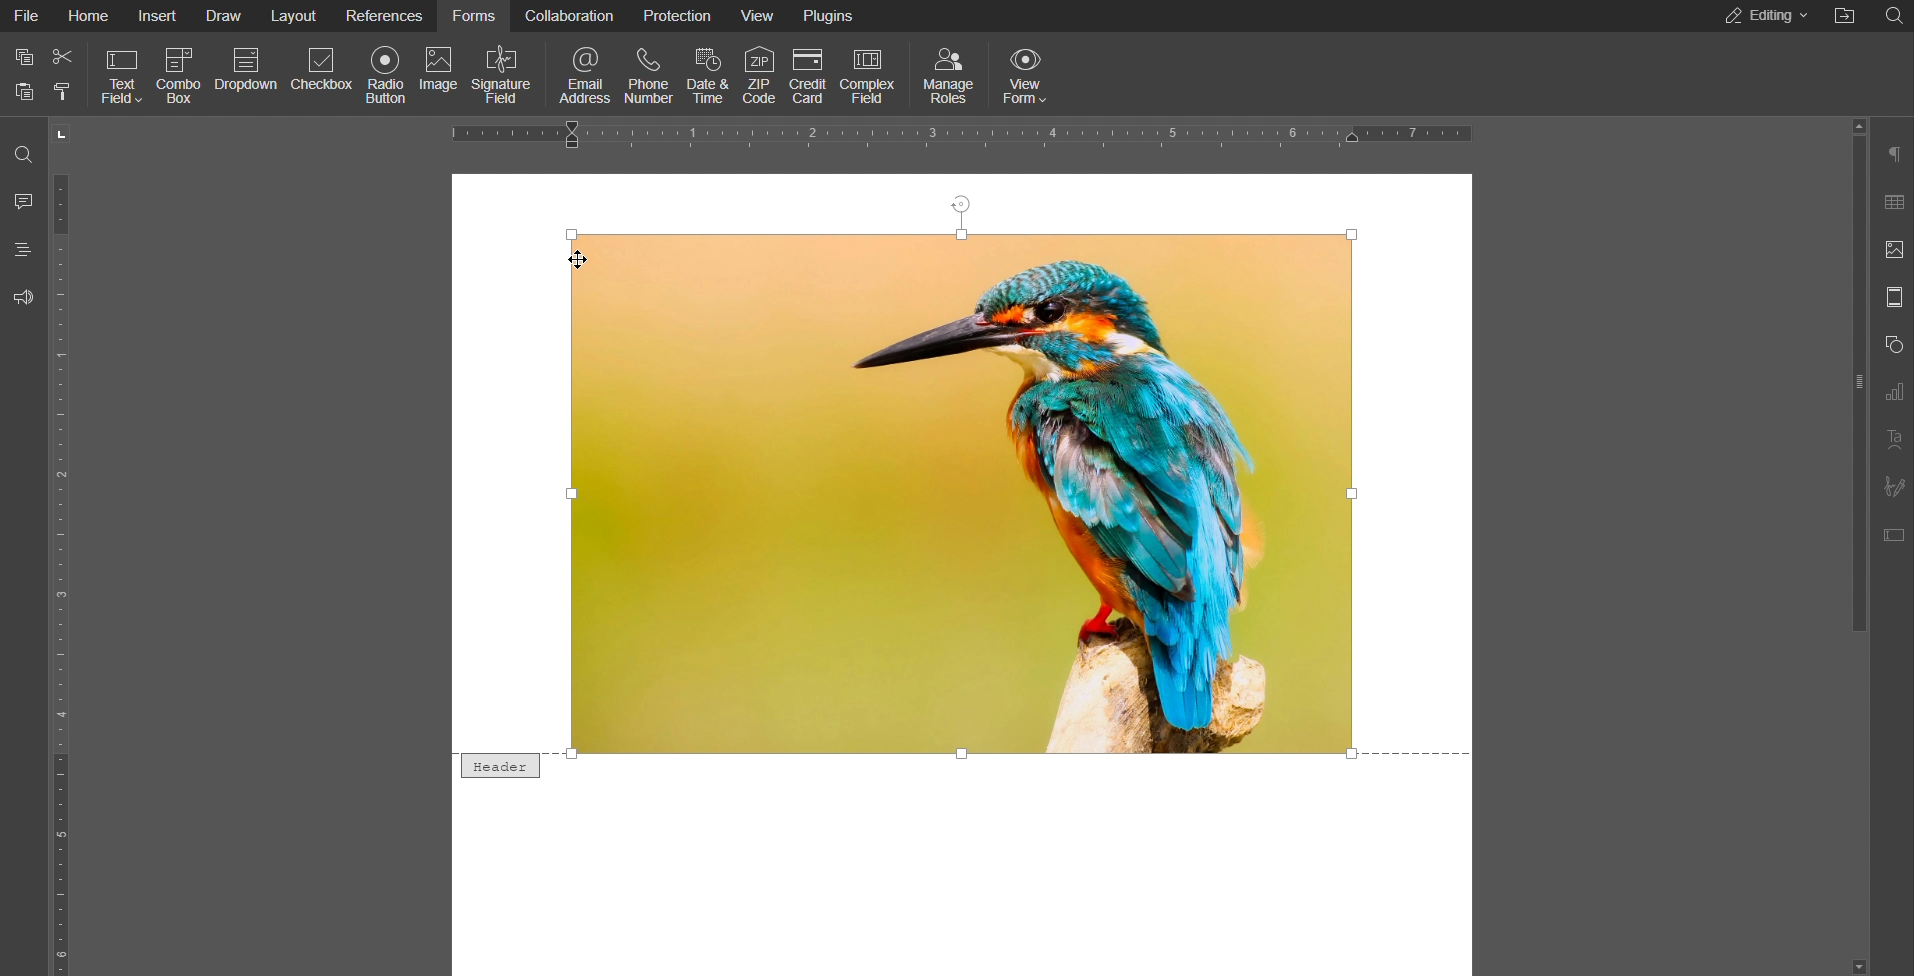  What do you see at coordinates (23, 201) in the screenshot?
I see `Comments` at bounding box center [23, 201].